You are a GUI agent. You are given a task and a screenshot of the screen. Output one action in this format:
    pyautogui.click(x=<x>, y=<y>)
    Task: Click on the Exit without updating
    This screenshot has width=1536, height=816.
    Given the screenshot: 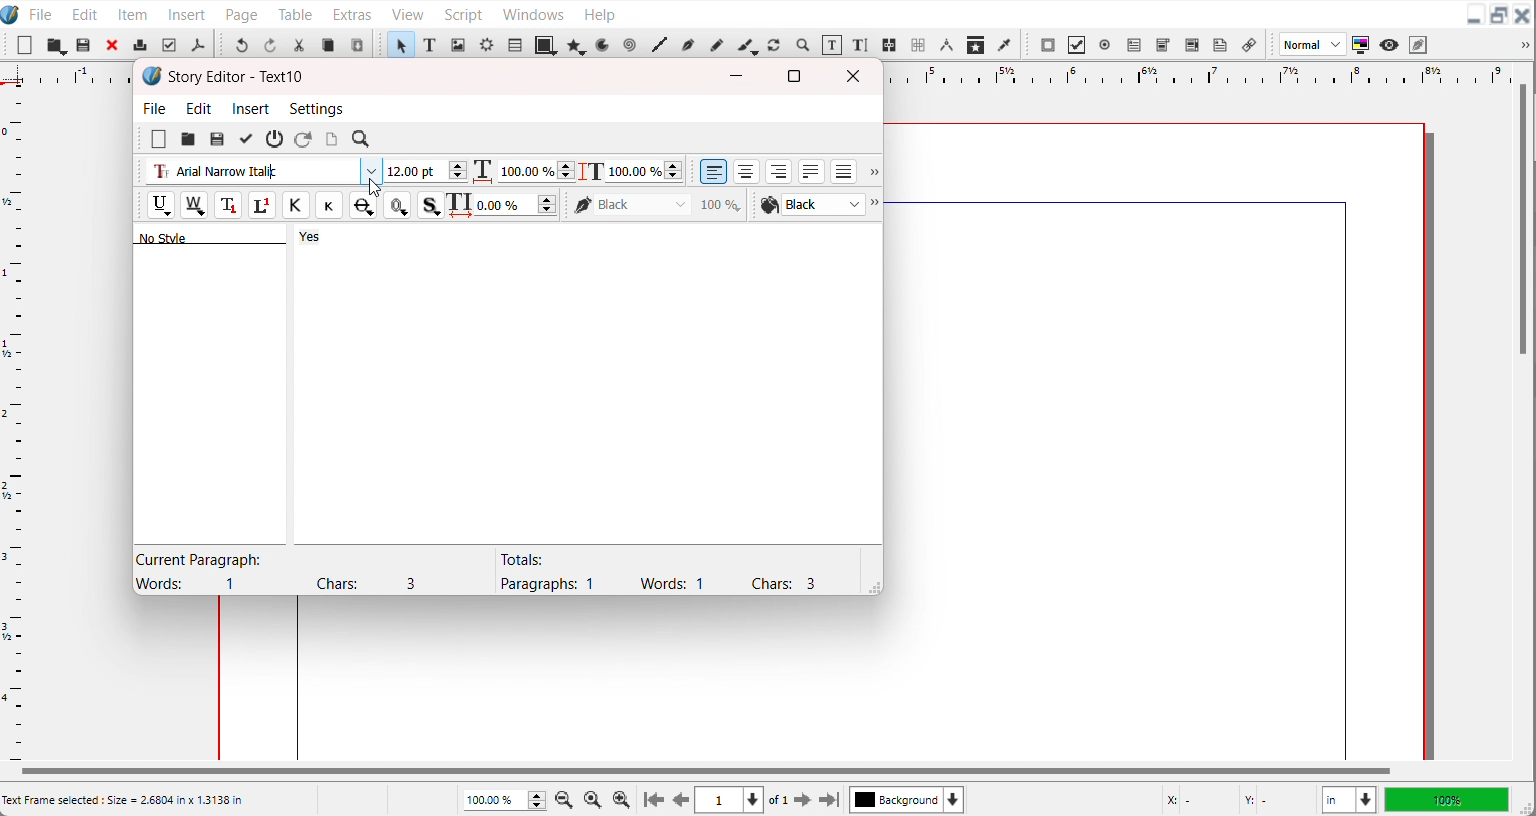 What is the action you would take?
    pyautogui.click(x=275, y=139)
    